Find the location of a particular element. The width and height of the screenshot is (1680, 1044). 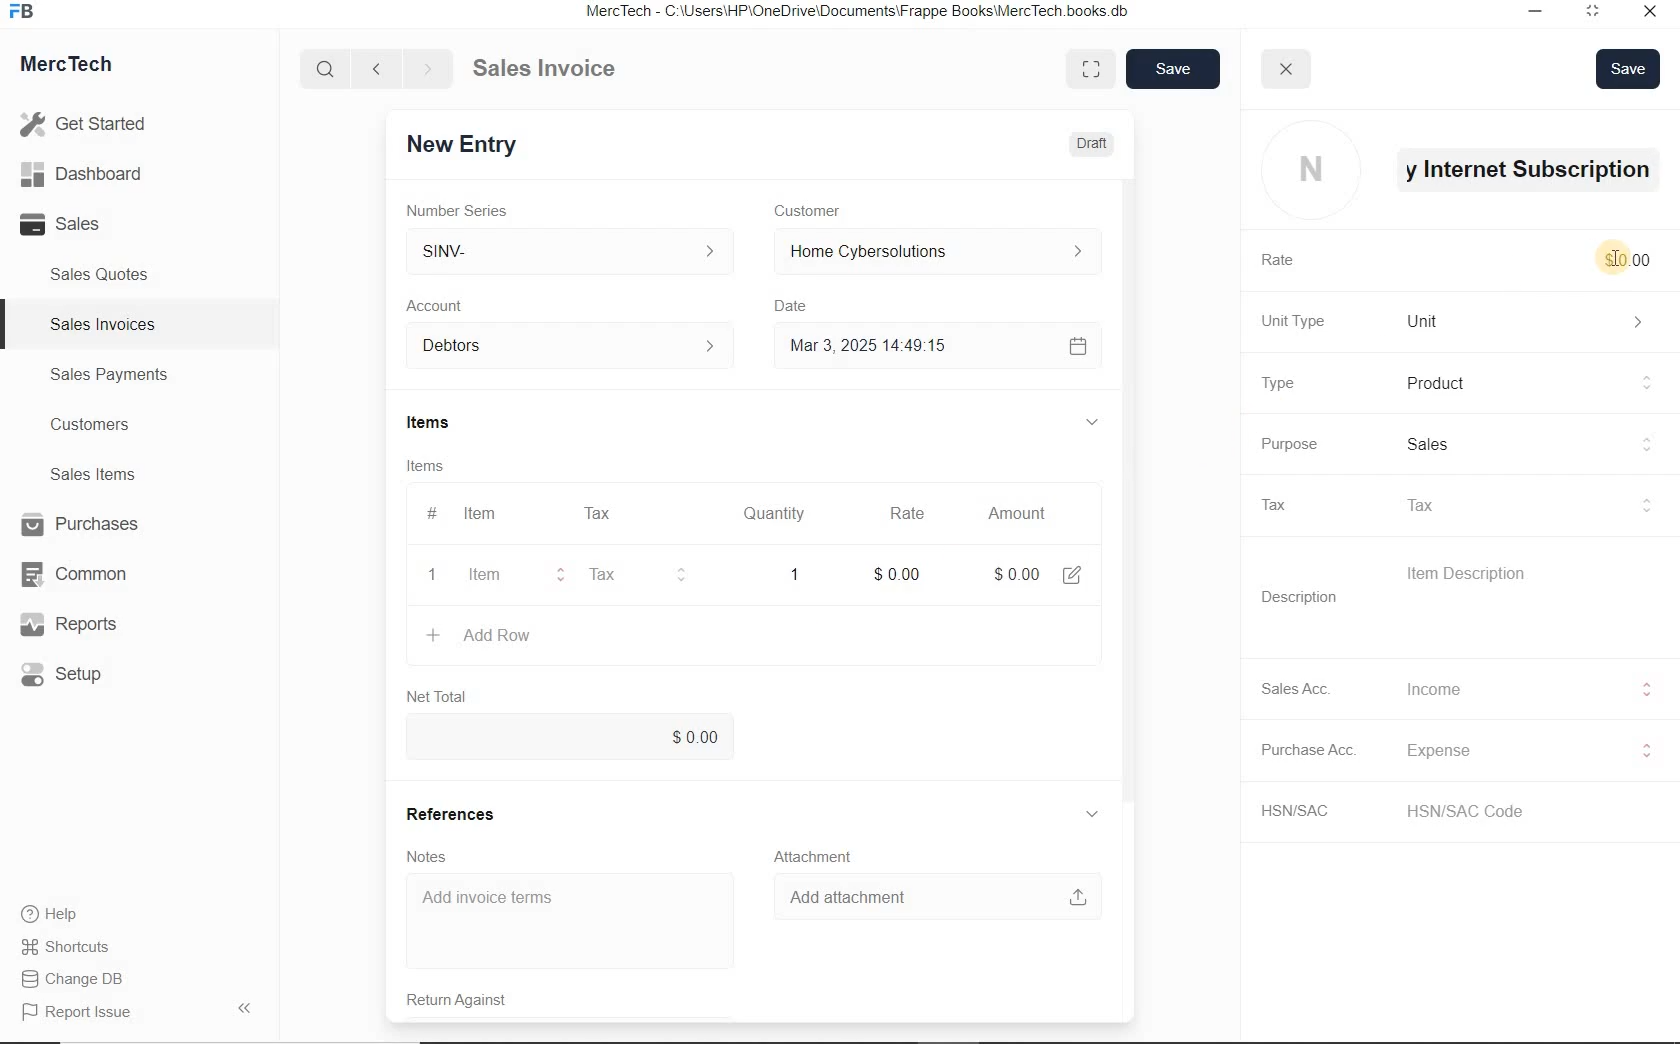

Account is located at coordinates (441, 306).